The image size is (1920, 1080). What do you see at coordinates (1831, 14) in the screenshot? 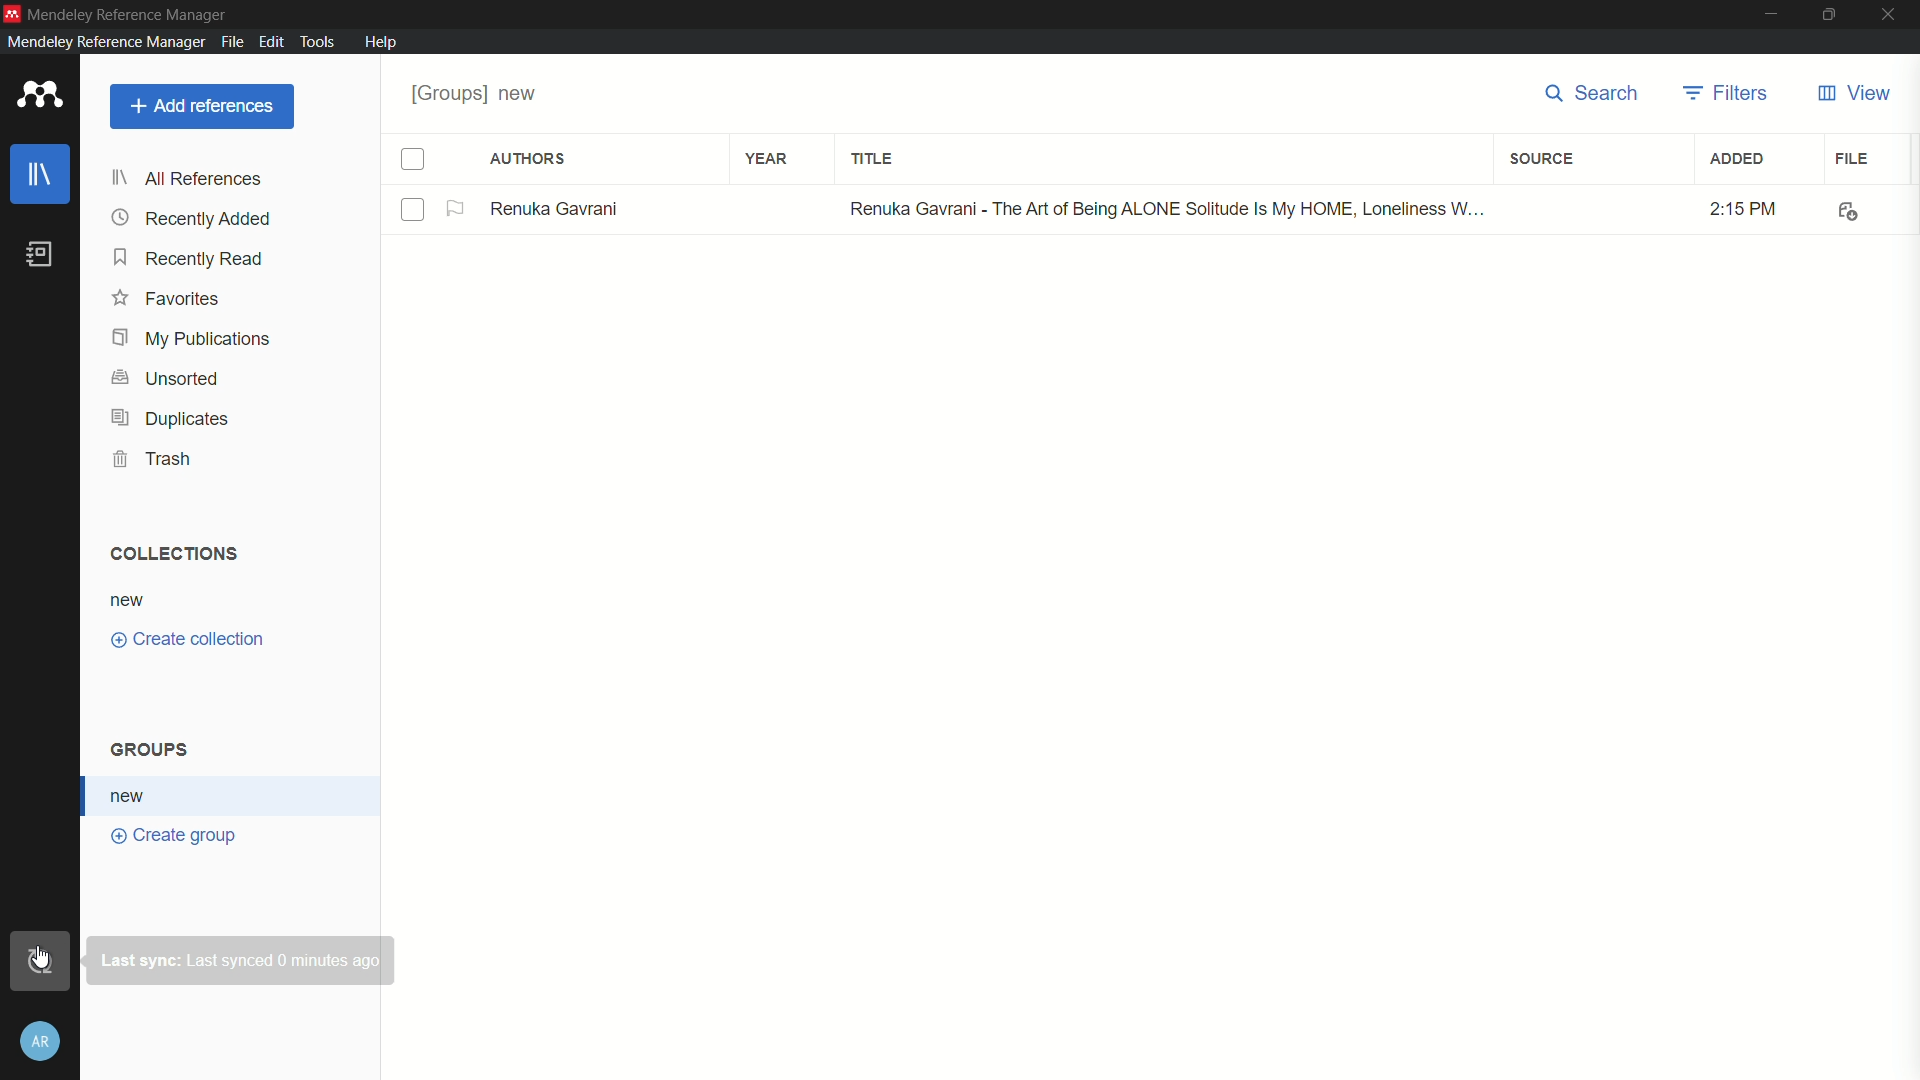
I see `maximize` at bounding box center [1831, 14].